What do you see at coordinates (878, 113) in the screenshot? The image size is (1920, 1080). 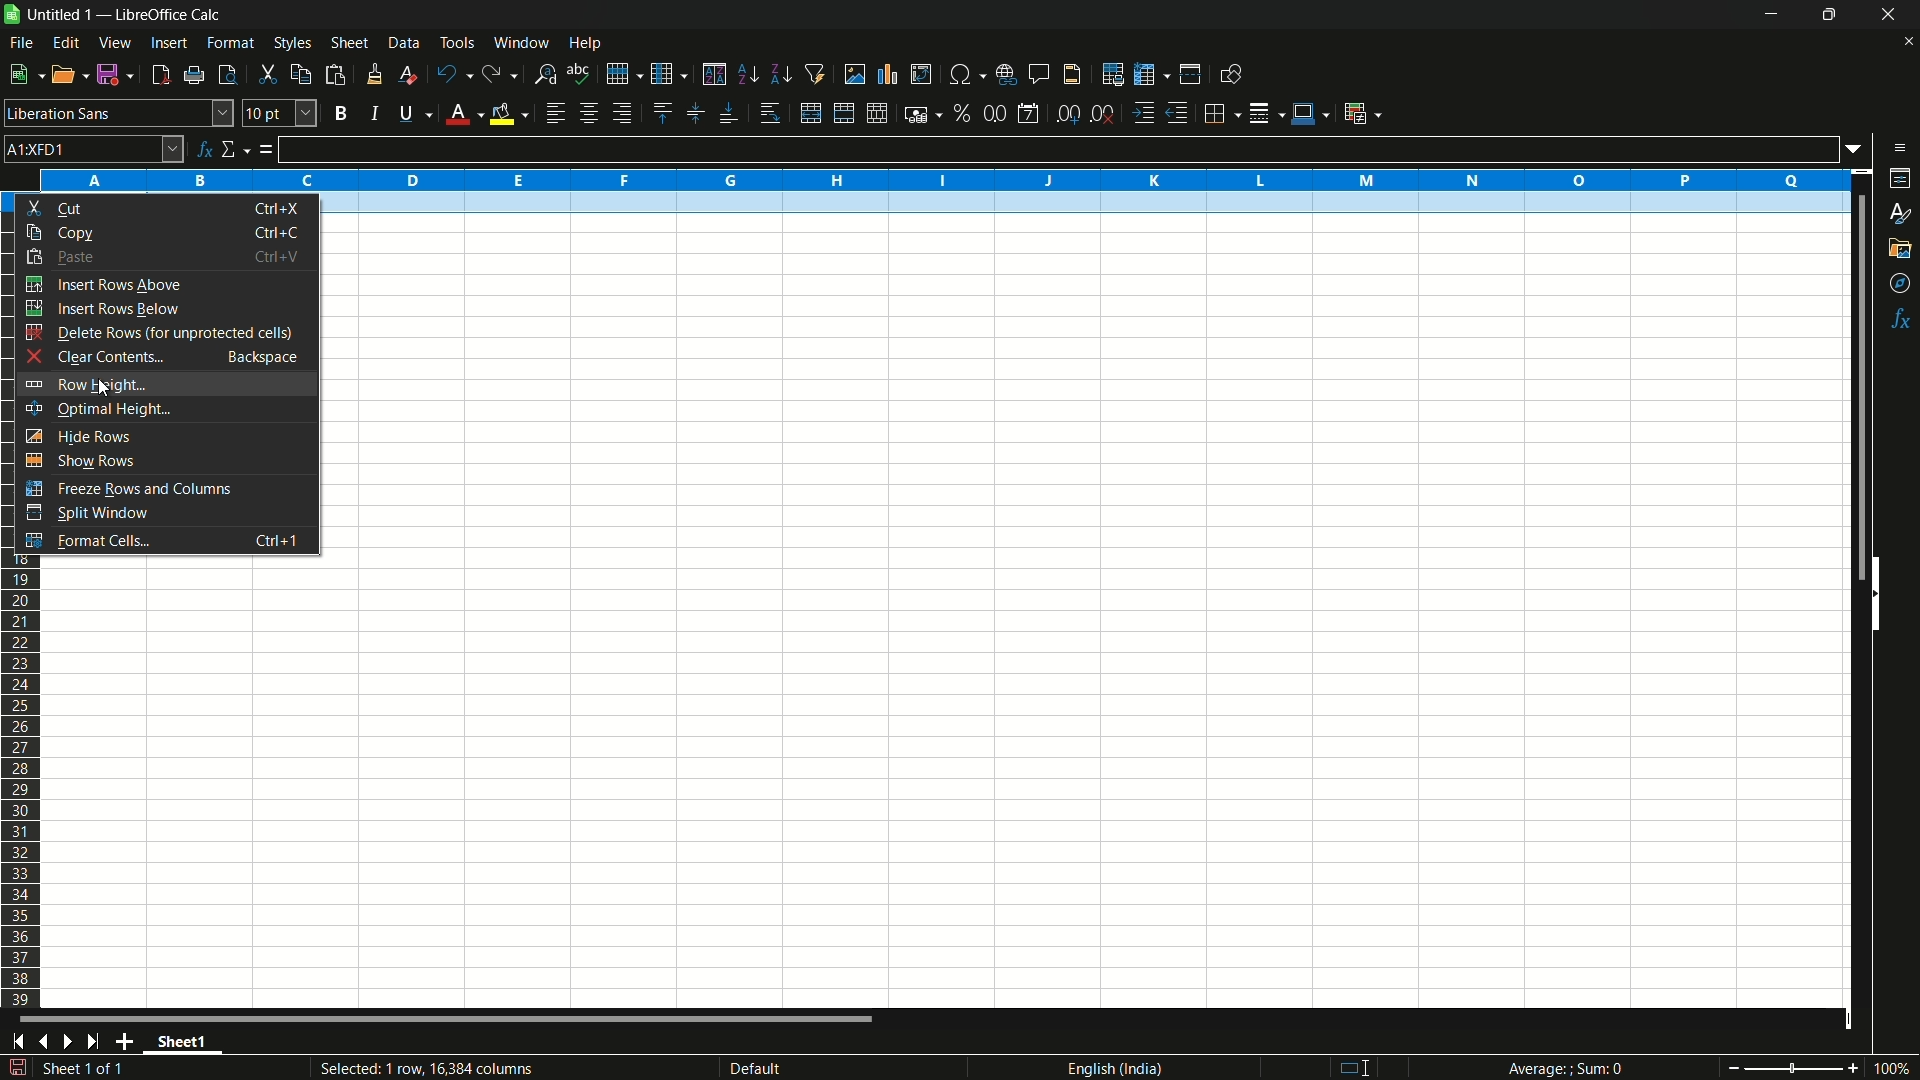 I see `unmerge cells` at bounding box center [878, 113].